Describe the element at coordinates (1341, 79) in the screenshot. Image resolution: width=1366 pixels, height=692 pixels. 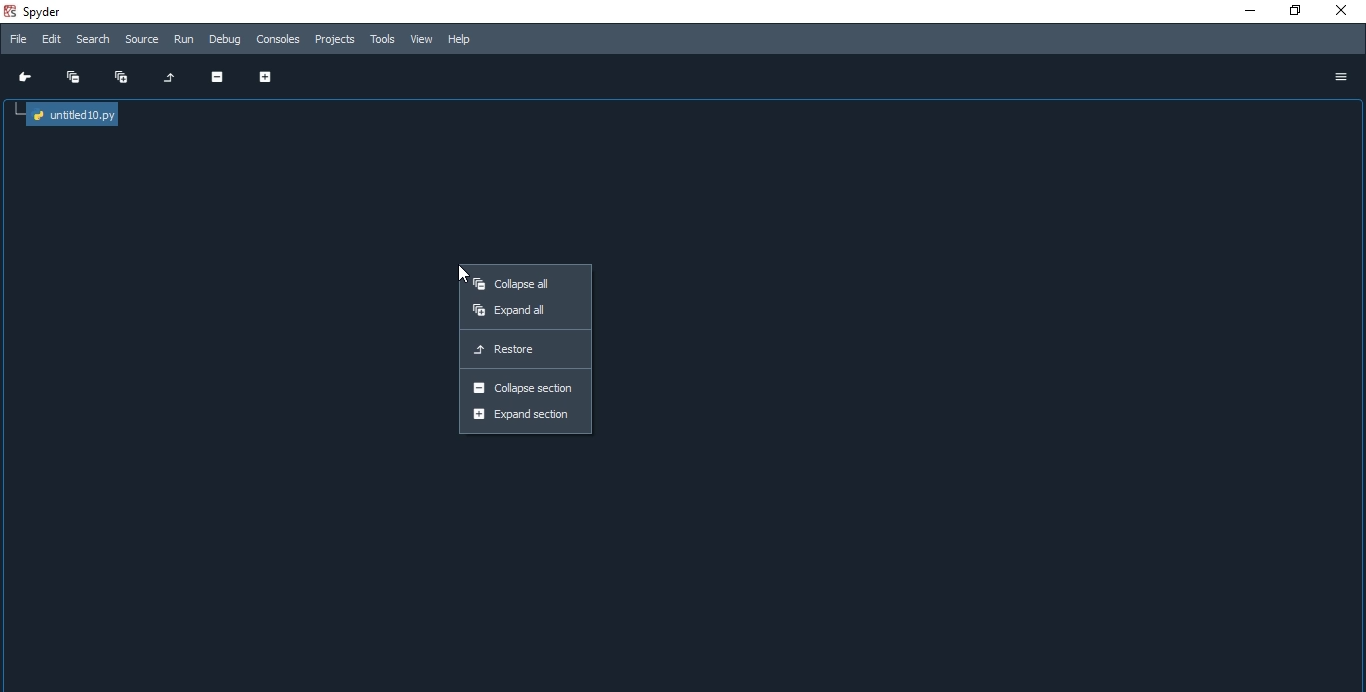
I see `options` at that location.